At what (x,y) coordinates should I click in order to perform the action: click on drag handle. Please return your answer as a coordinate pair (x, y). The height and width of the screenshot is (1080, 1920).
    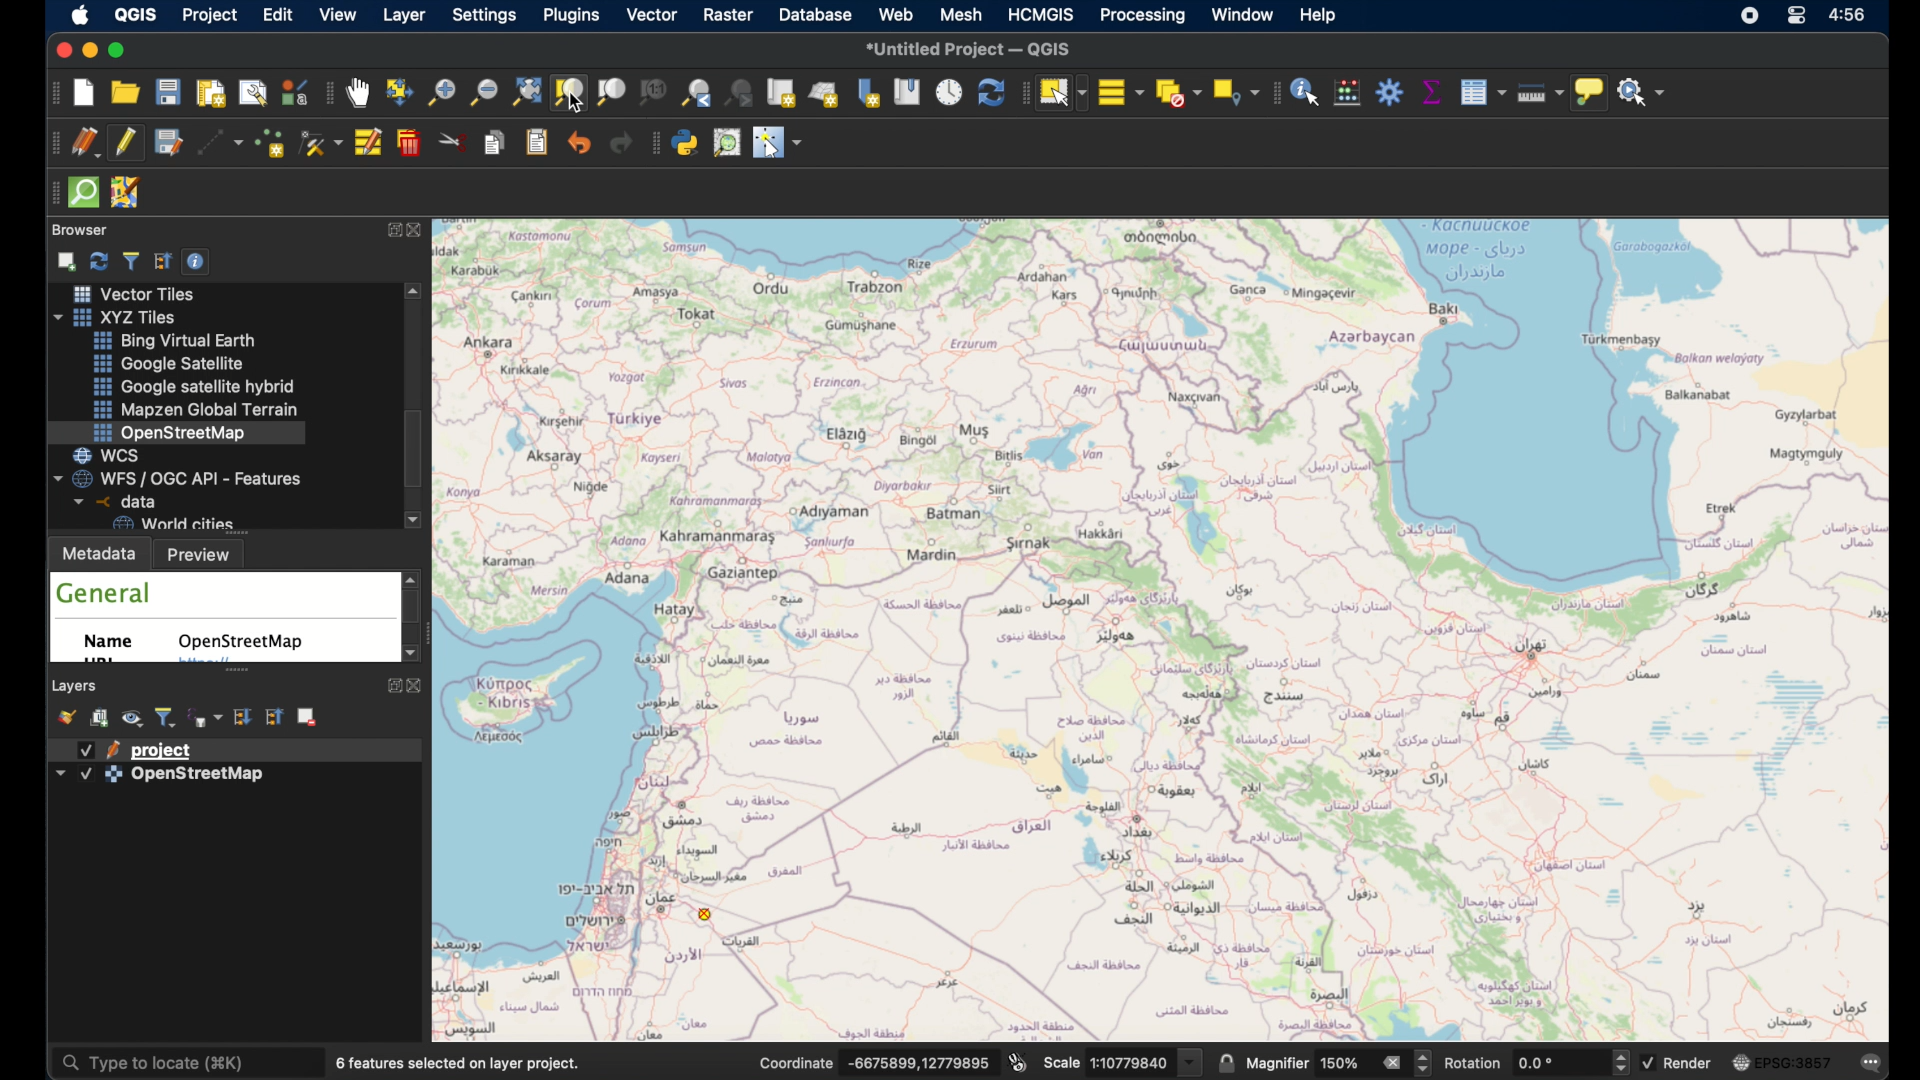
    Looking at the image, I should click on (51, 192).